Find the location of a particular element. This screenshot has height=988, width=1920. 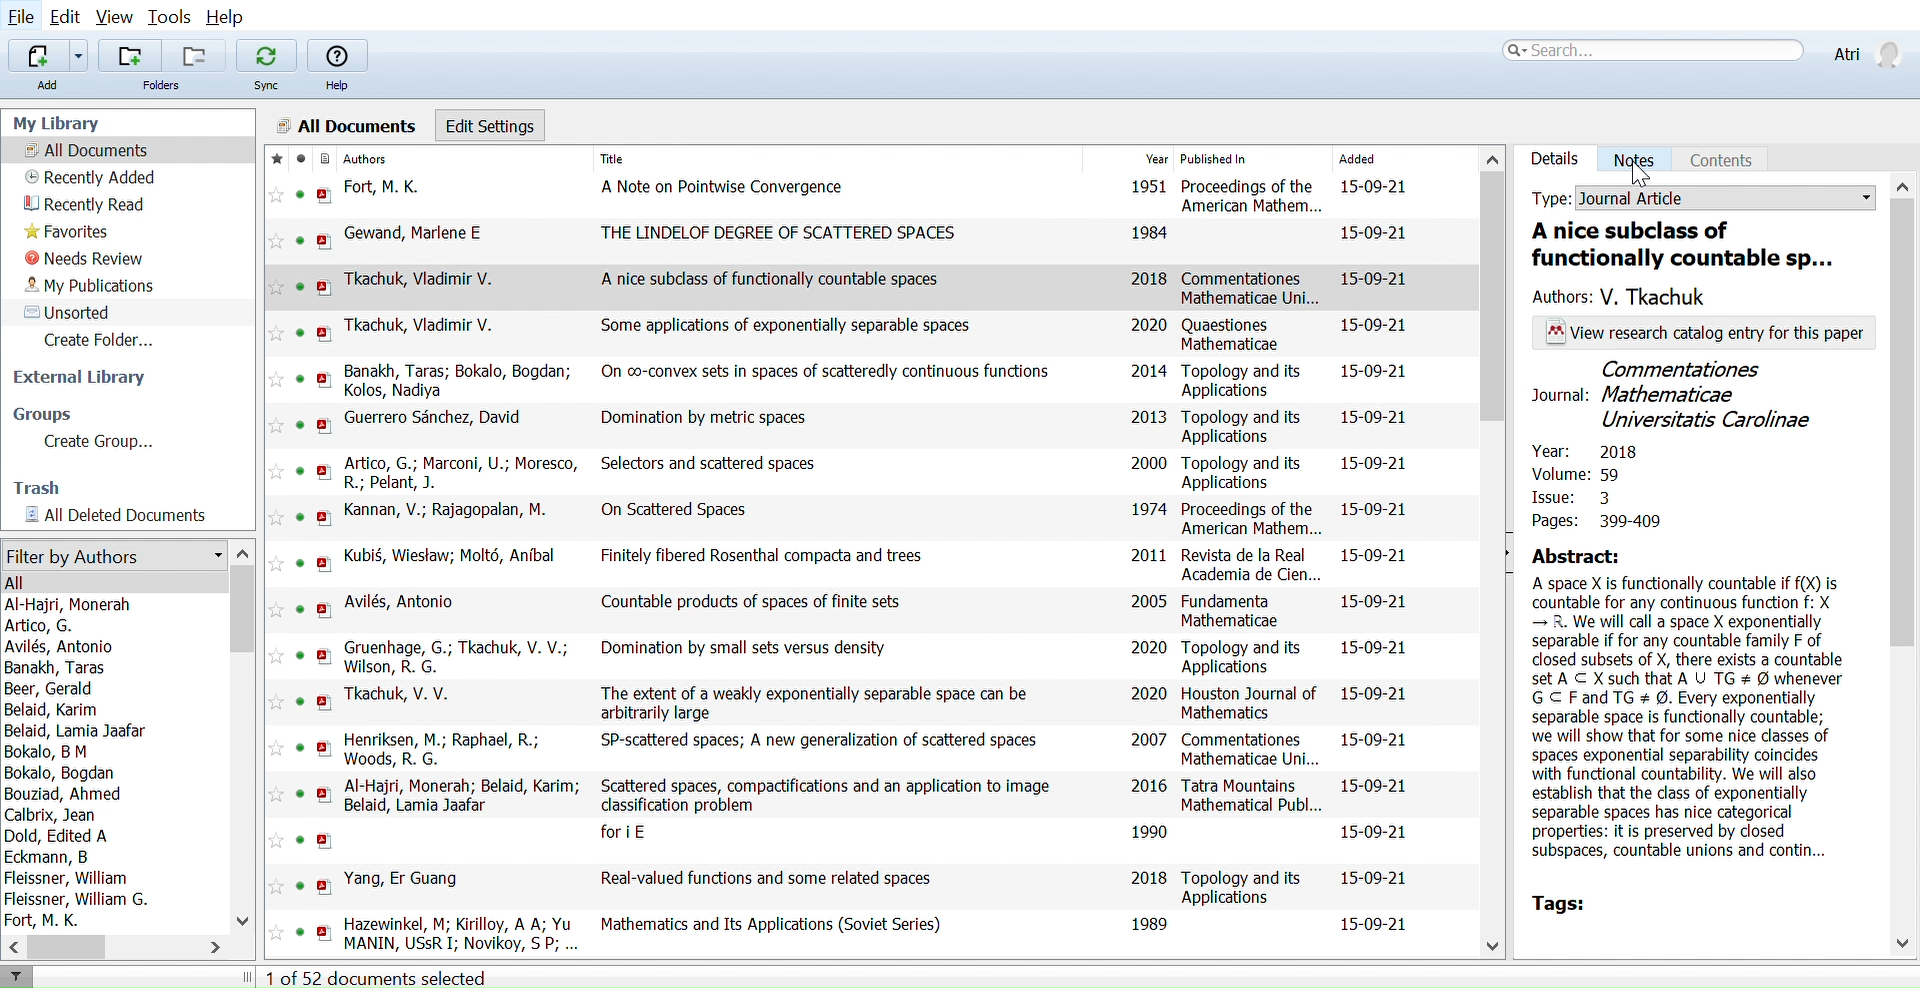

1990 is located at coordinates (1146, 830).